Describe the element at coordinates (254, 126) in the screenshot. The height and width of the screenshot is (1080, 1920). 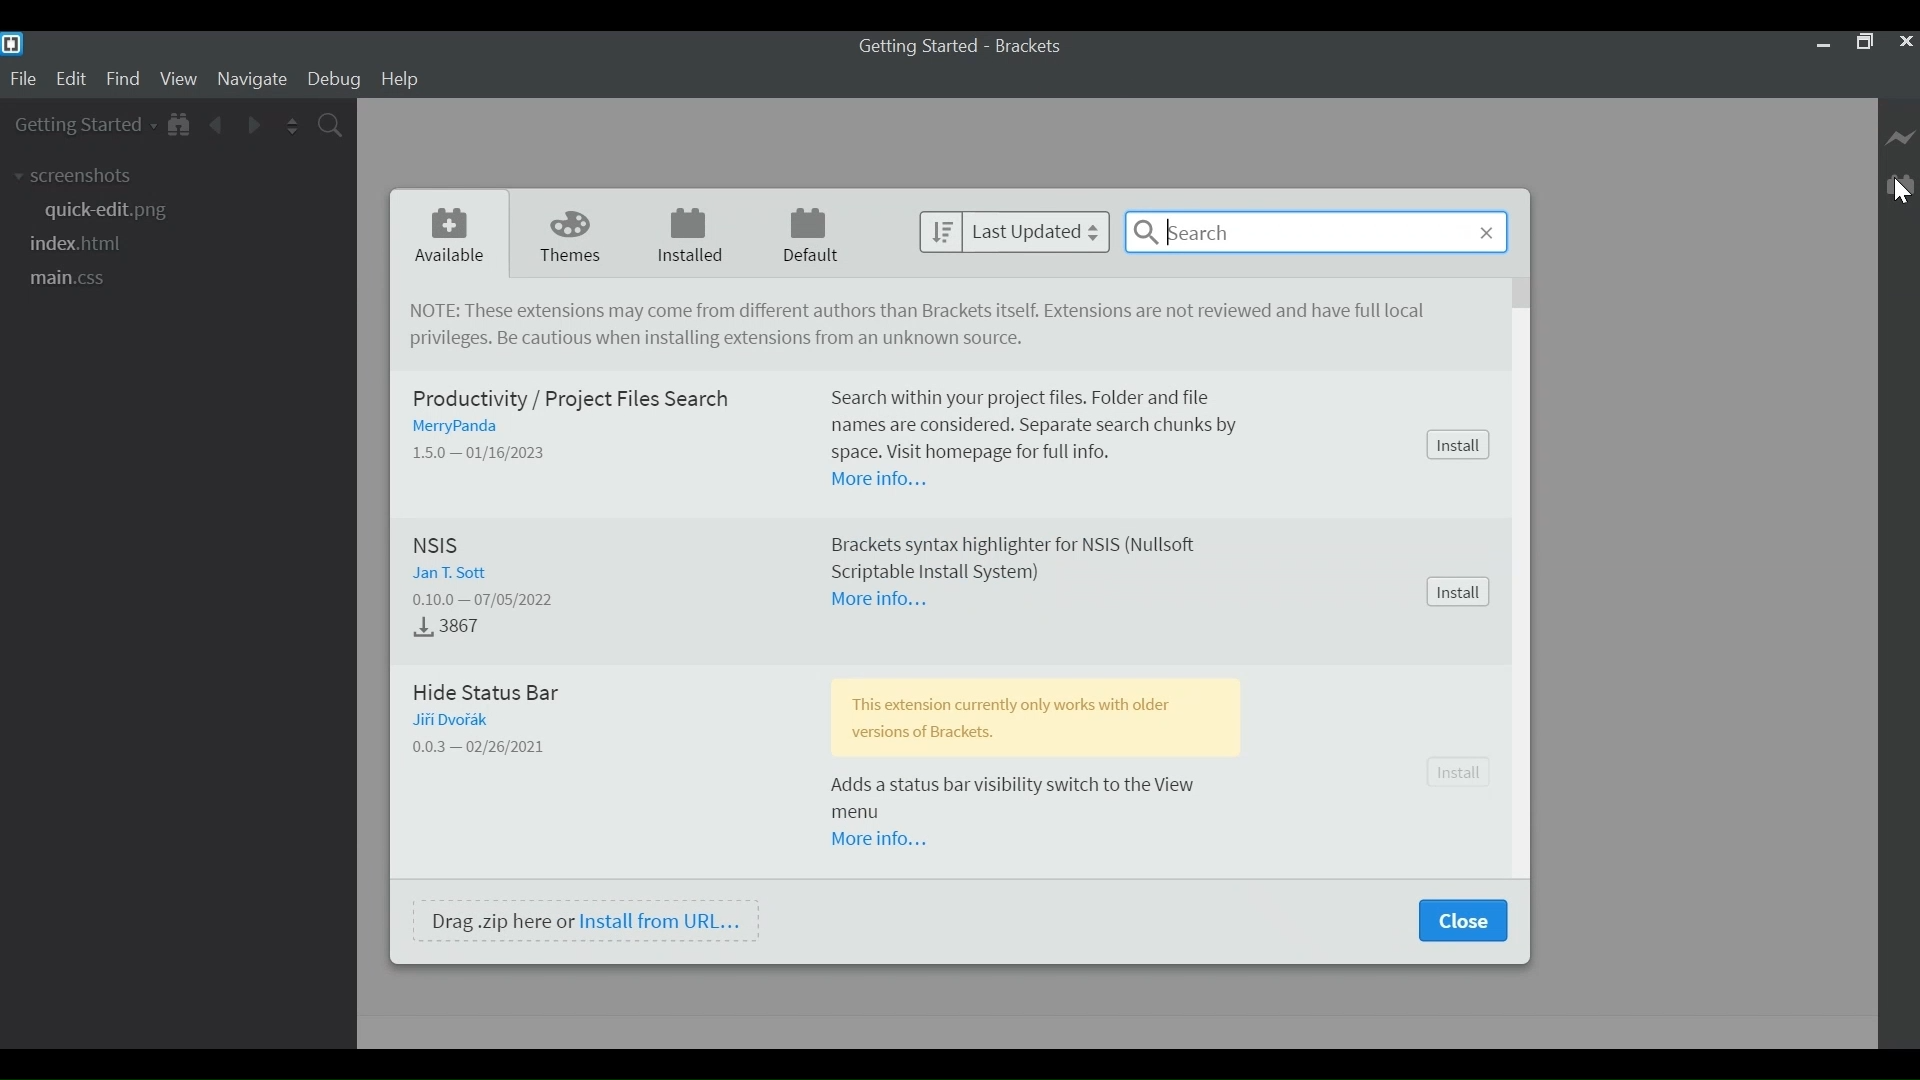
I see `Navigate Forward` at that location.